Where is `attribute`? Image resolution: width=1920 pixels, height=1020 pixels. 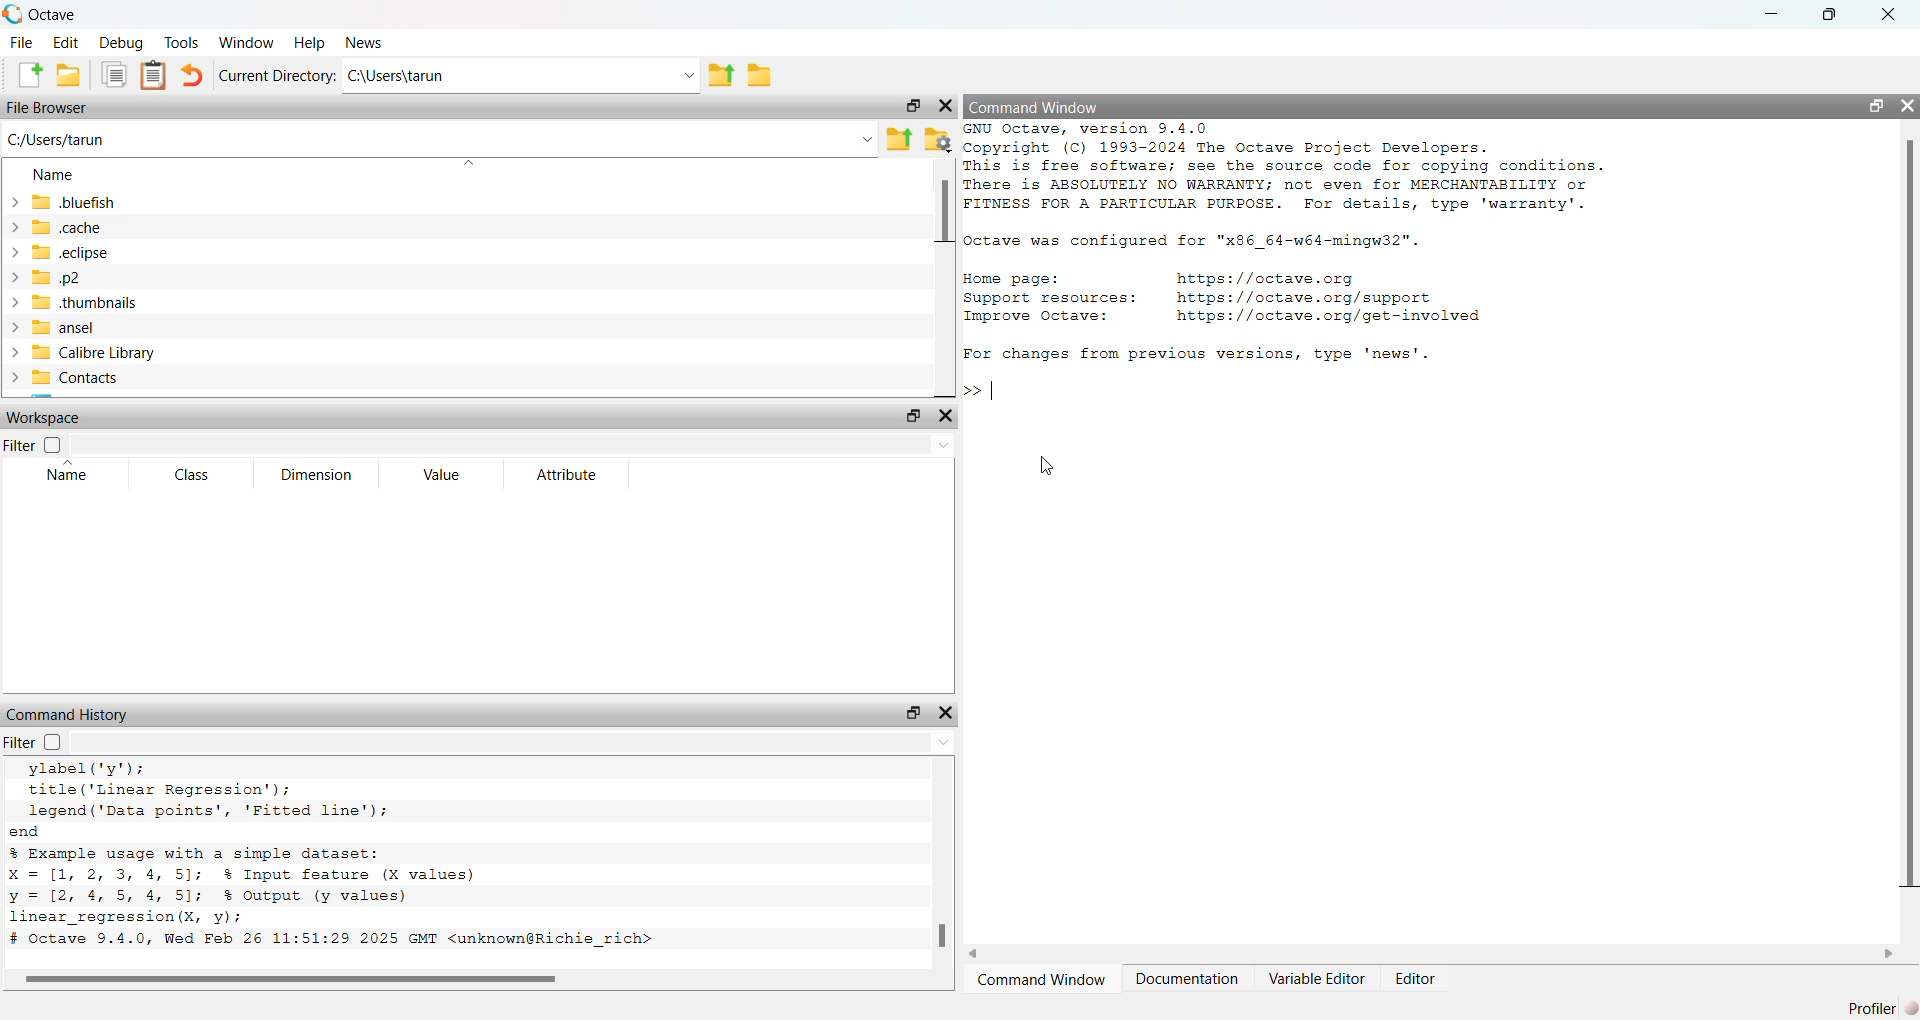
attribute is located at coordinates (566, 474).